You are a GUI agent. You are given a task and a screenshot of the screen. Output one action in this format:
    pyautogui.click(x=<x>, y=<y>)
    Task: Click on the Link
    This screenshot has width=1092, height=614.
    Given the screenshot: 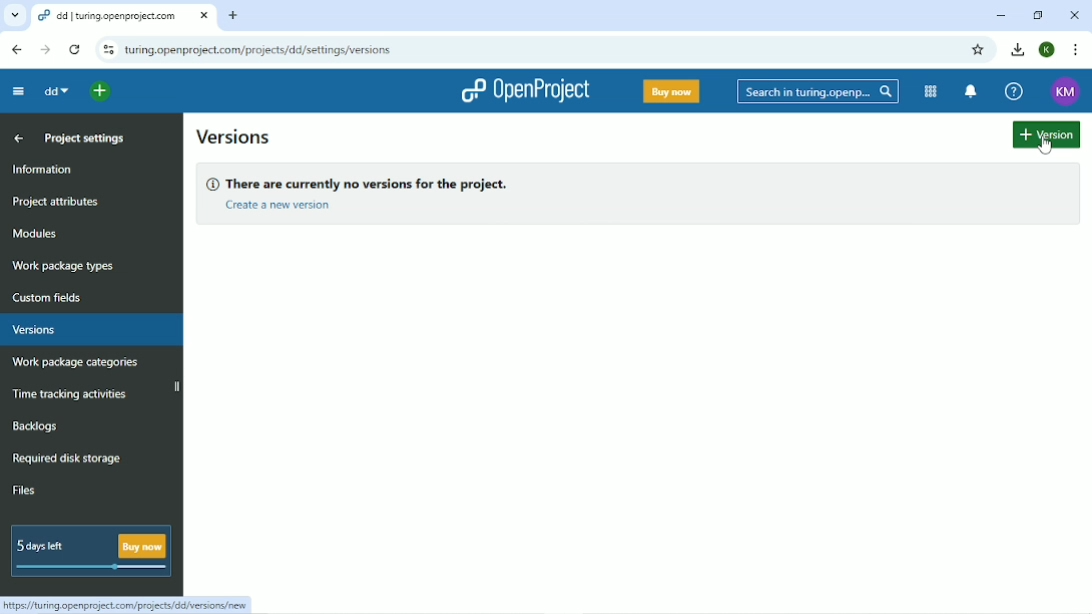 What is the action you would take?
    pyautogui.click(x=128, y=604)
    